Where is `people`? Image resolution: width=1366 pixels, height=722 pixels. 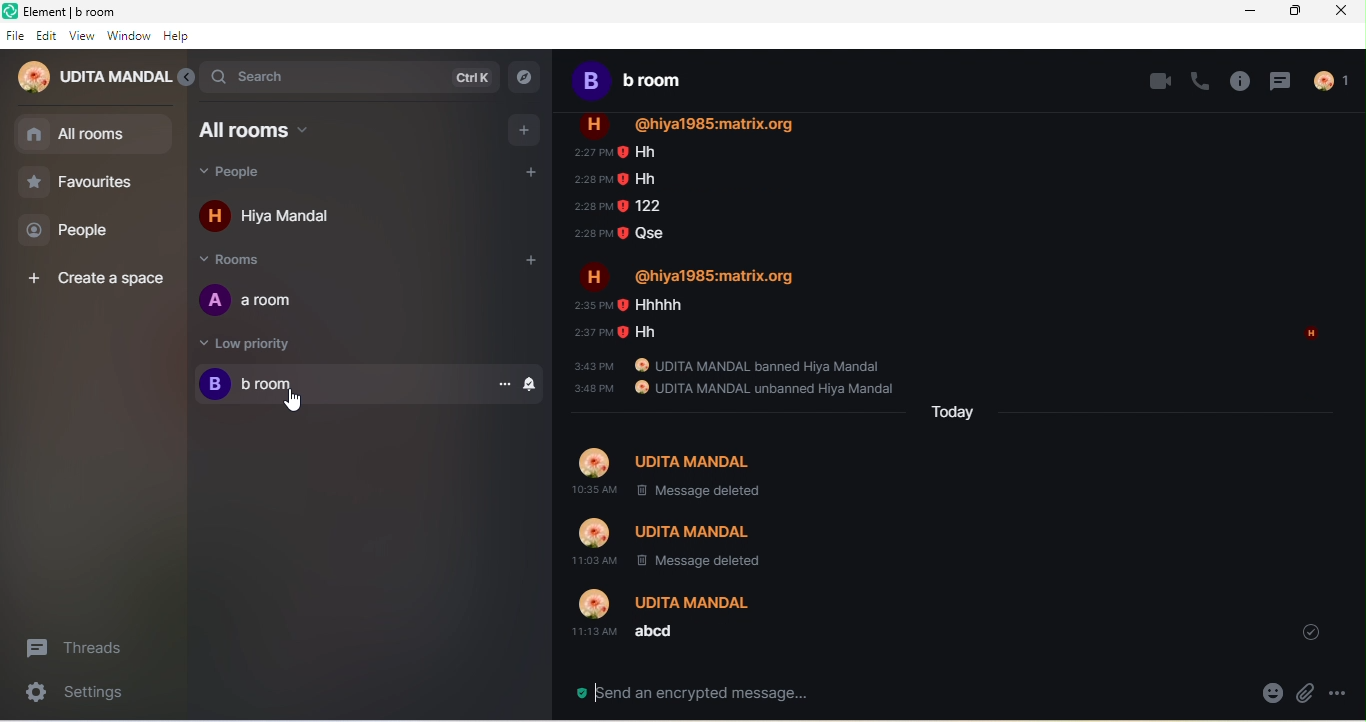
people is located at coordinates (254, 174).